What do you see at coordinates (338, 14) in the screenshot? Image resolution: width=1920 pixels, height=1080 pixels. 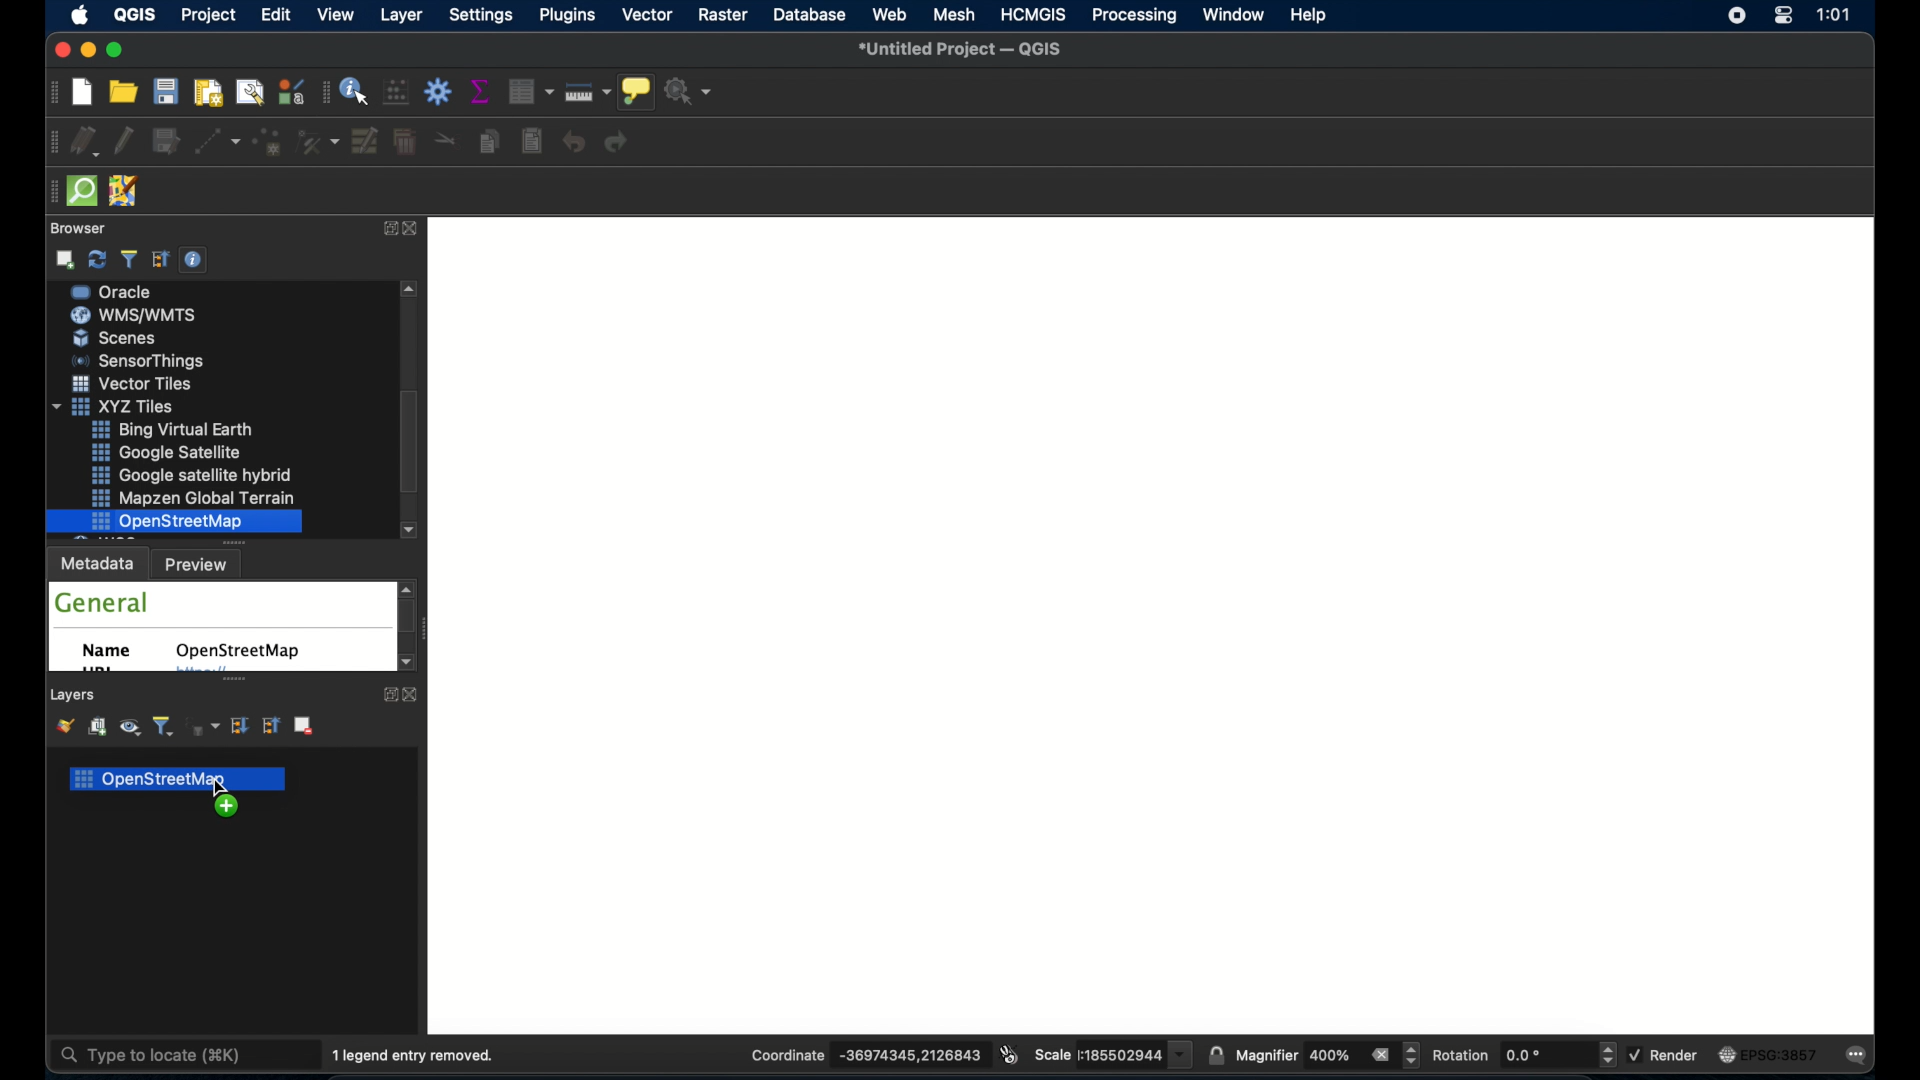 I see `view` at bounding box center [338, 14].